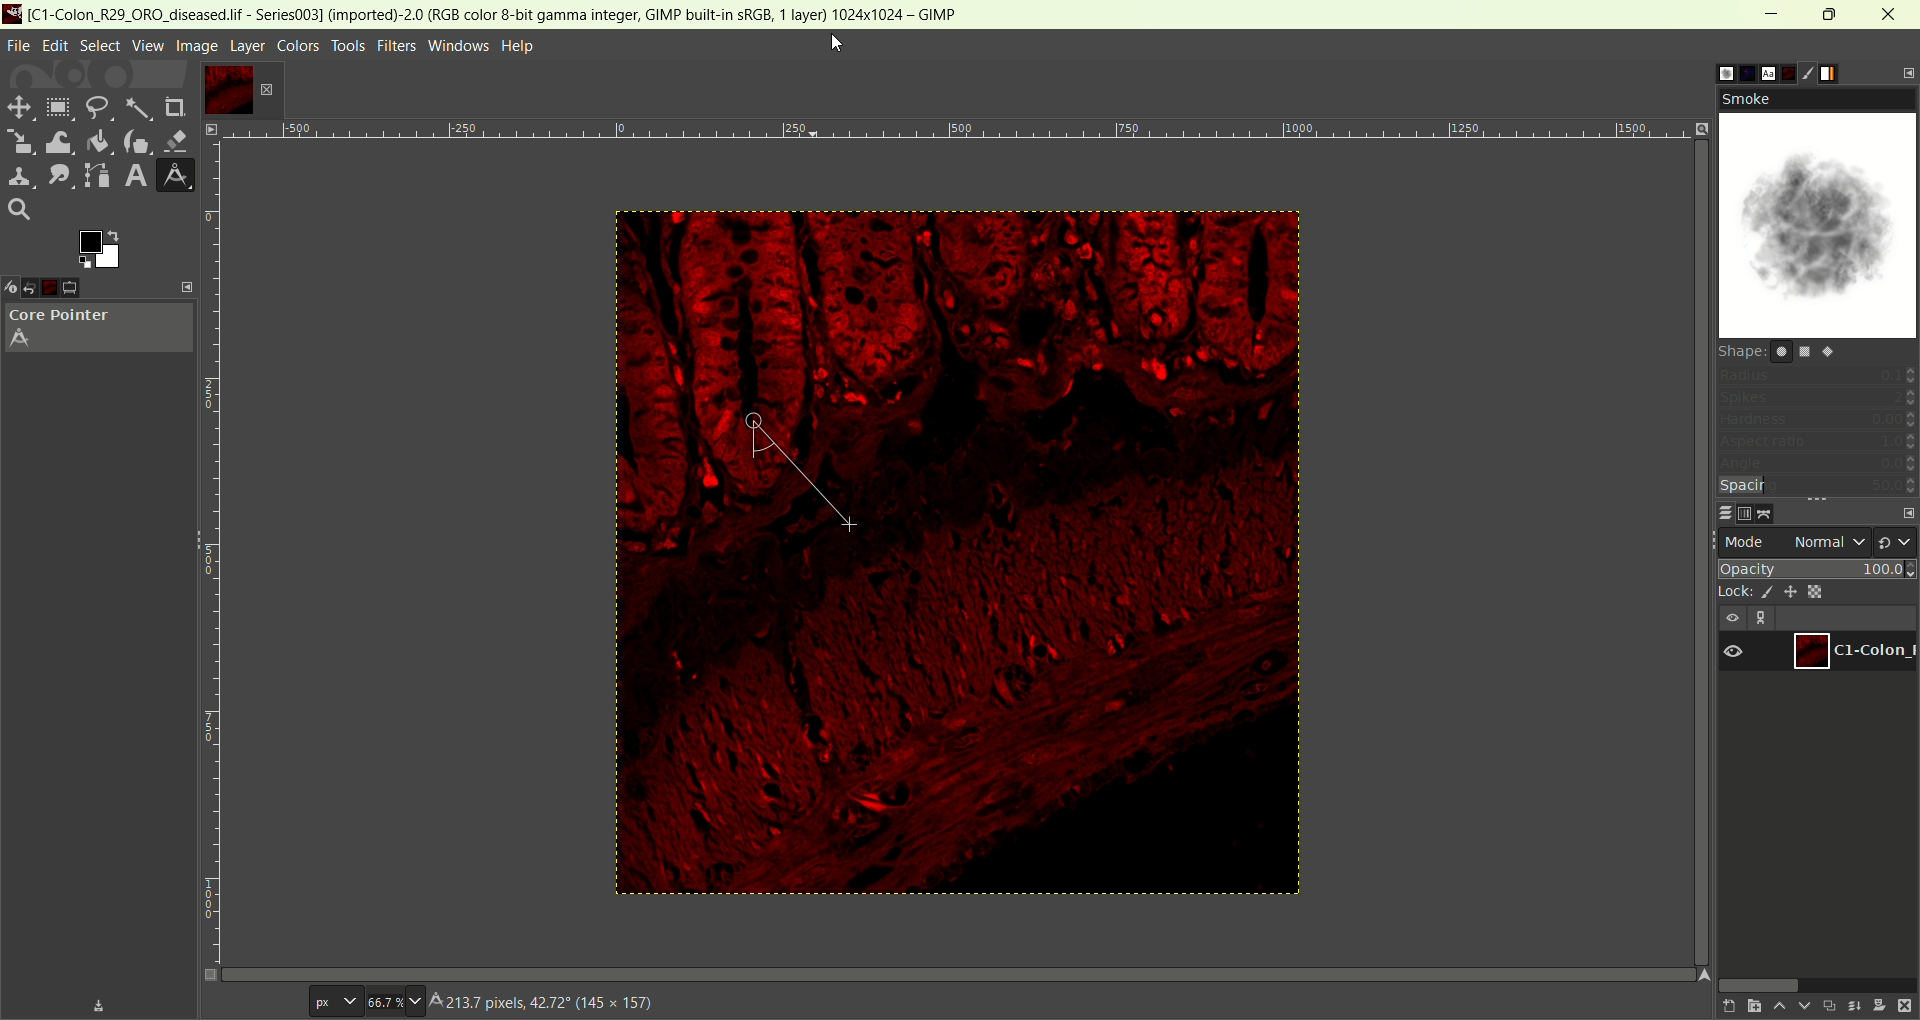 The height and width of the screenshot is (1020, 1920). Describe the element at coordinates (351, 46) in the screenshot. I see `tools` at that location.